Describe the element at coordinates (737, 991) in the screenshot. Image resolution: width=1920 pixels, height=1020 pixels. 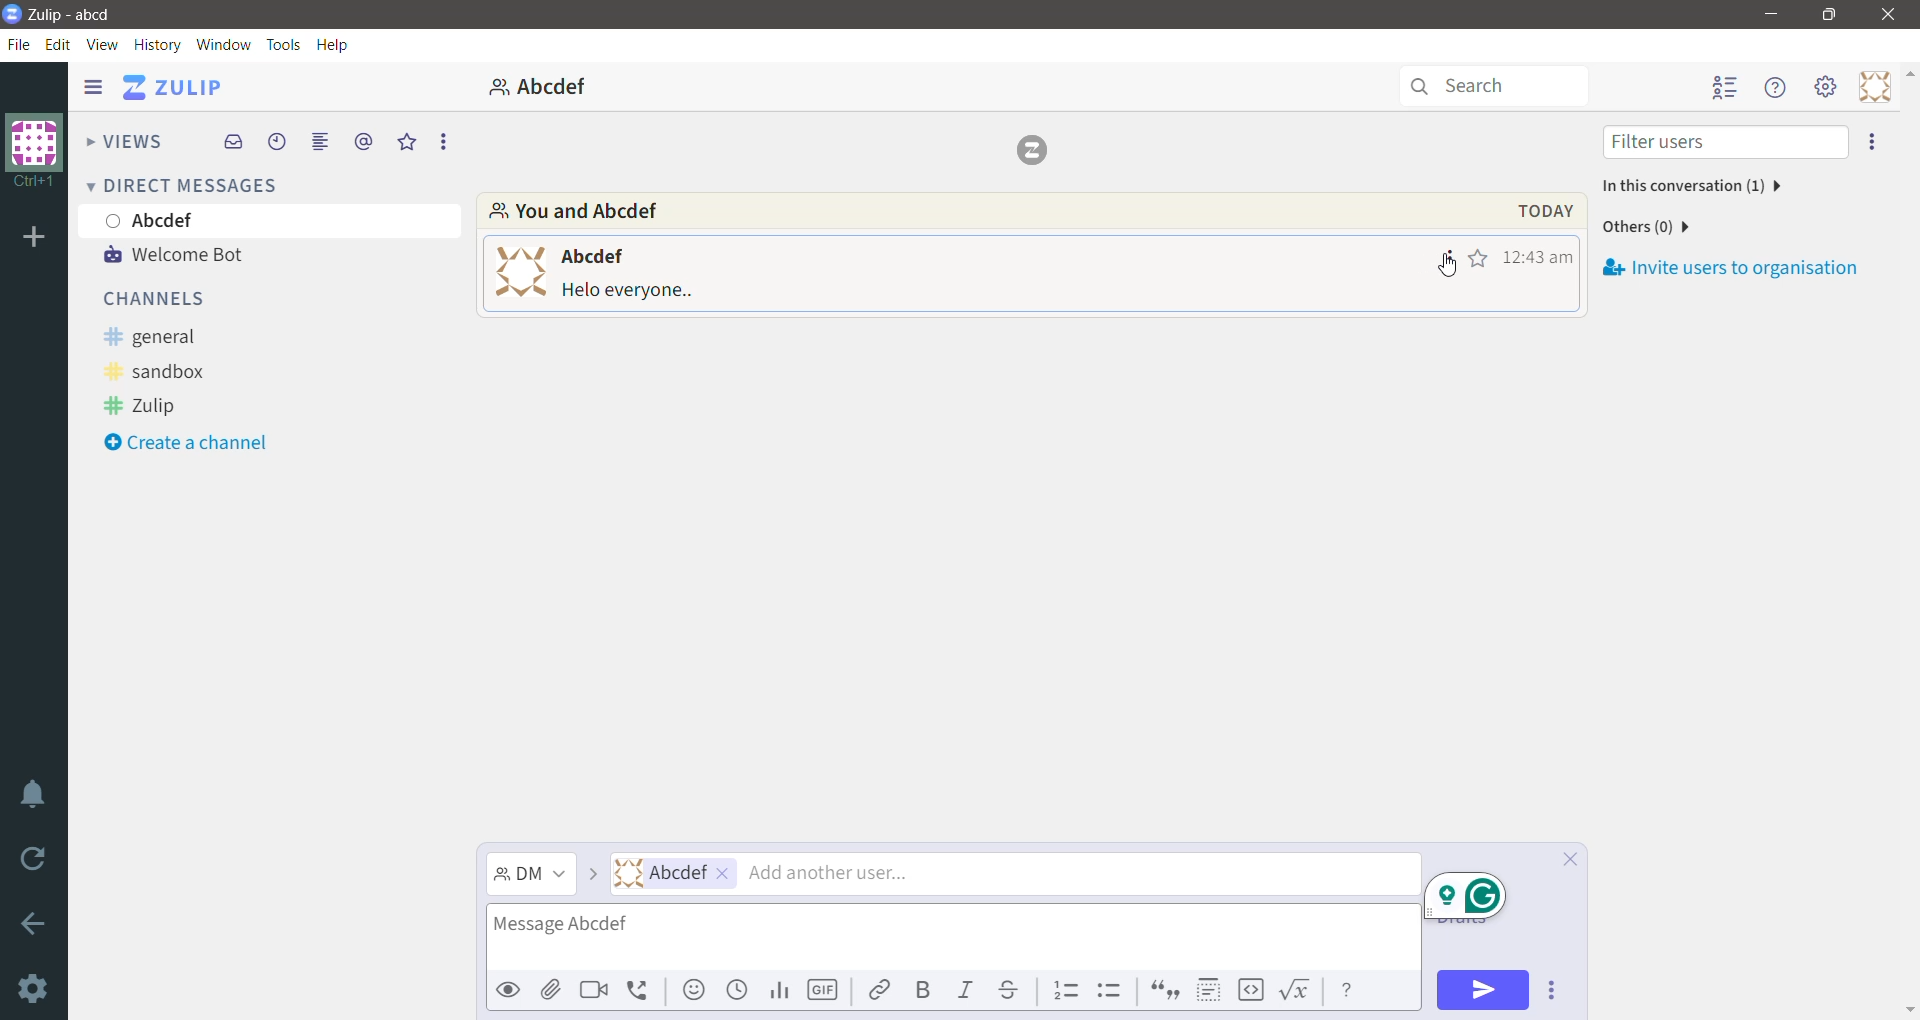
I see `Add global time` at that location.